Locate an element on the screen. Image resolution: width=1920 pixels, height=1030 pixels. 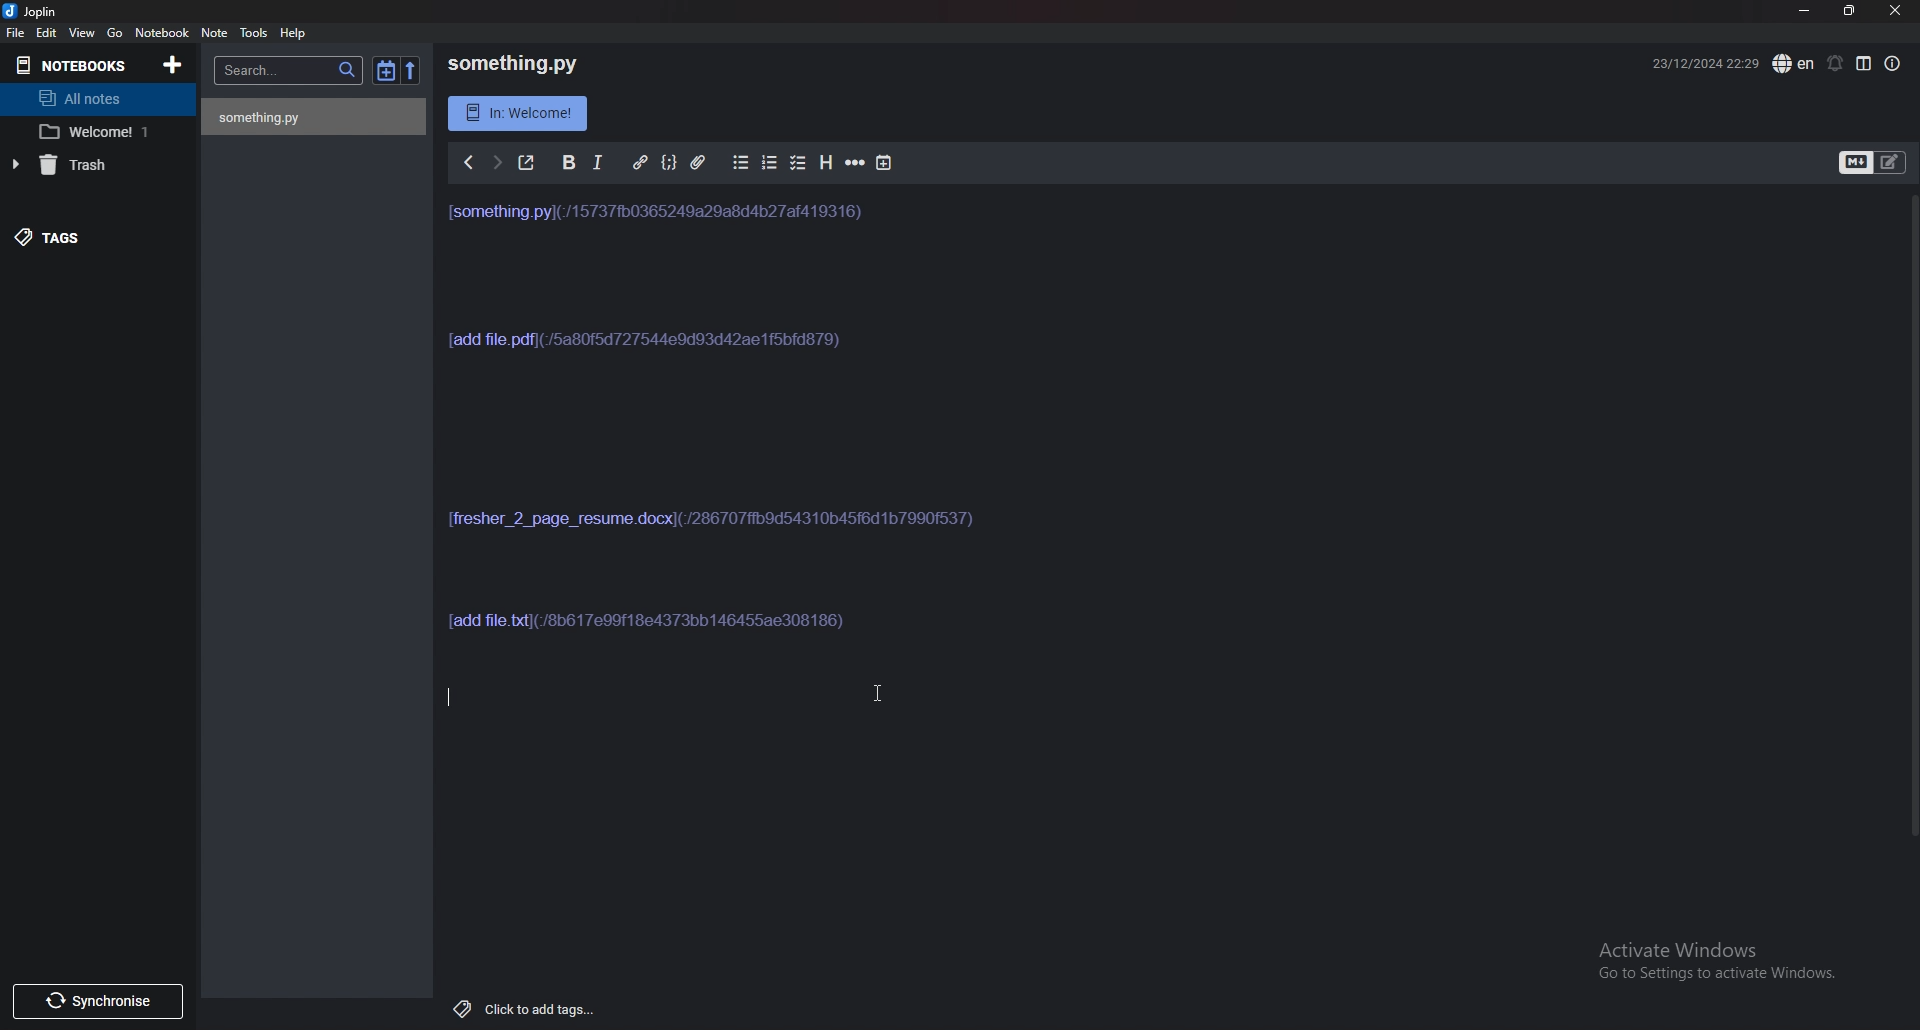
All notes is located at coordinates (88, 99).